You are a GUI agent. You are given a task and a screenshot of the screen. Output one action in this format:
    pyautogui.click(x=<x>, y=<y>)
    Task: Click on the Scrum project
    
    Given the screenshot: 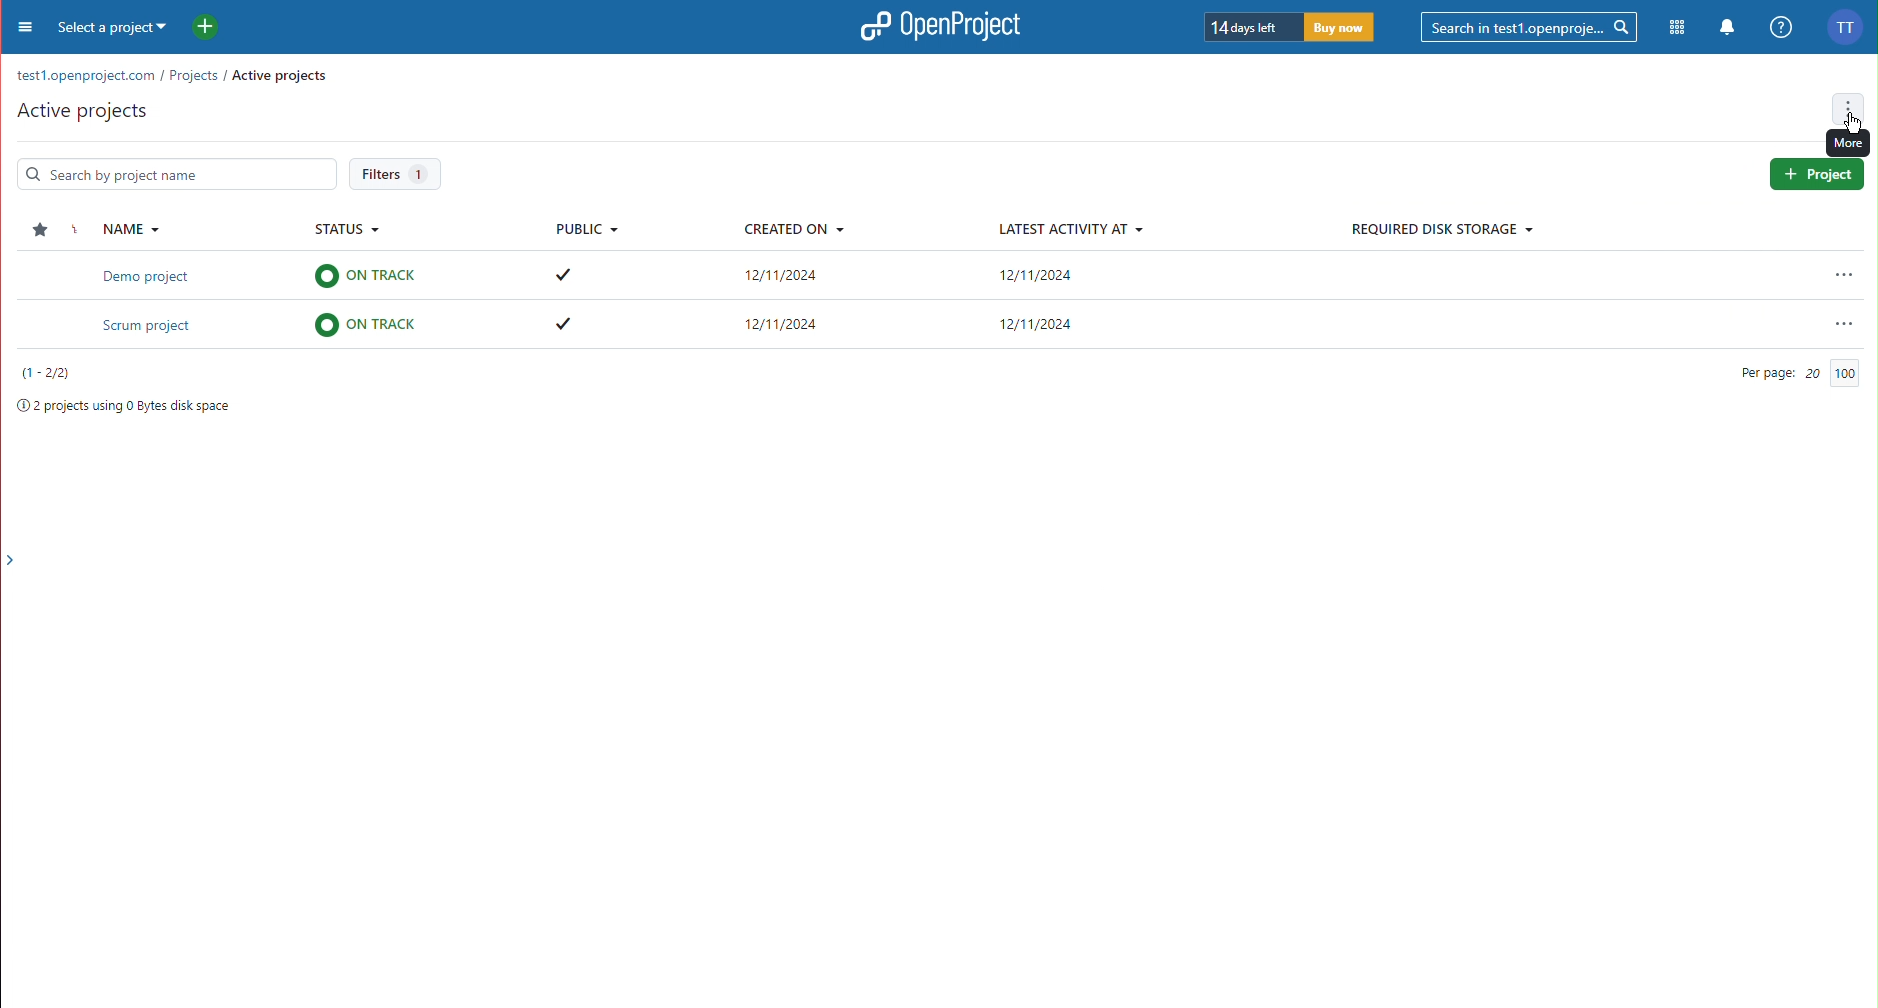 What is the action you would take?
    pyautogui.click(x=982, y=328)
    